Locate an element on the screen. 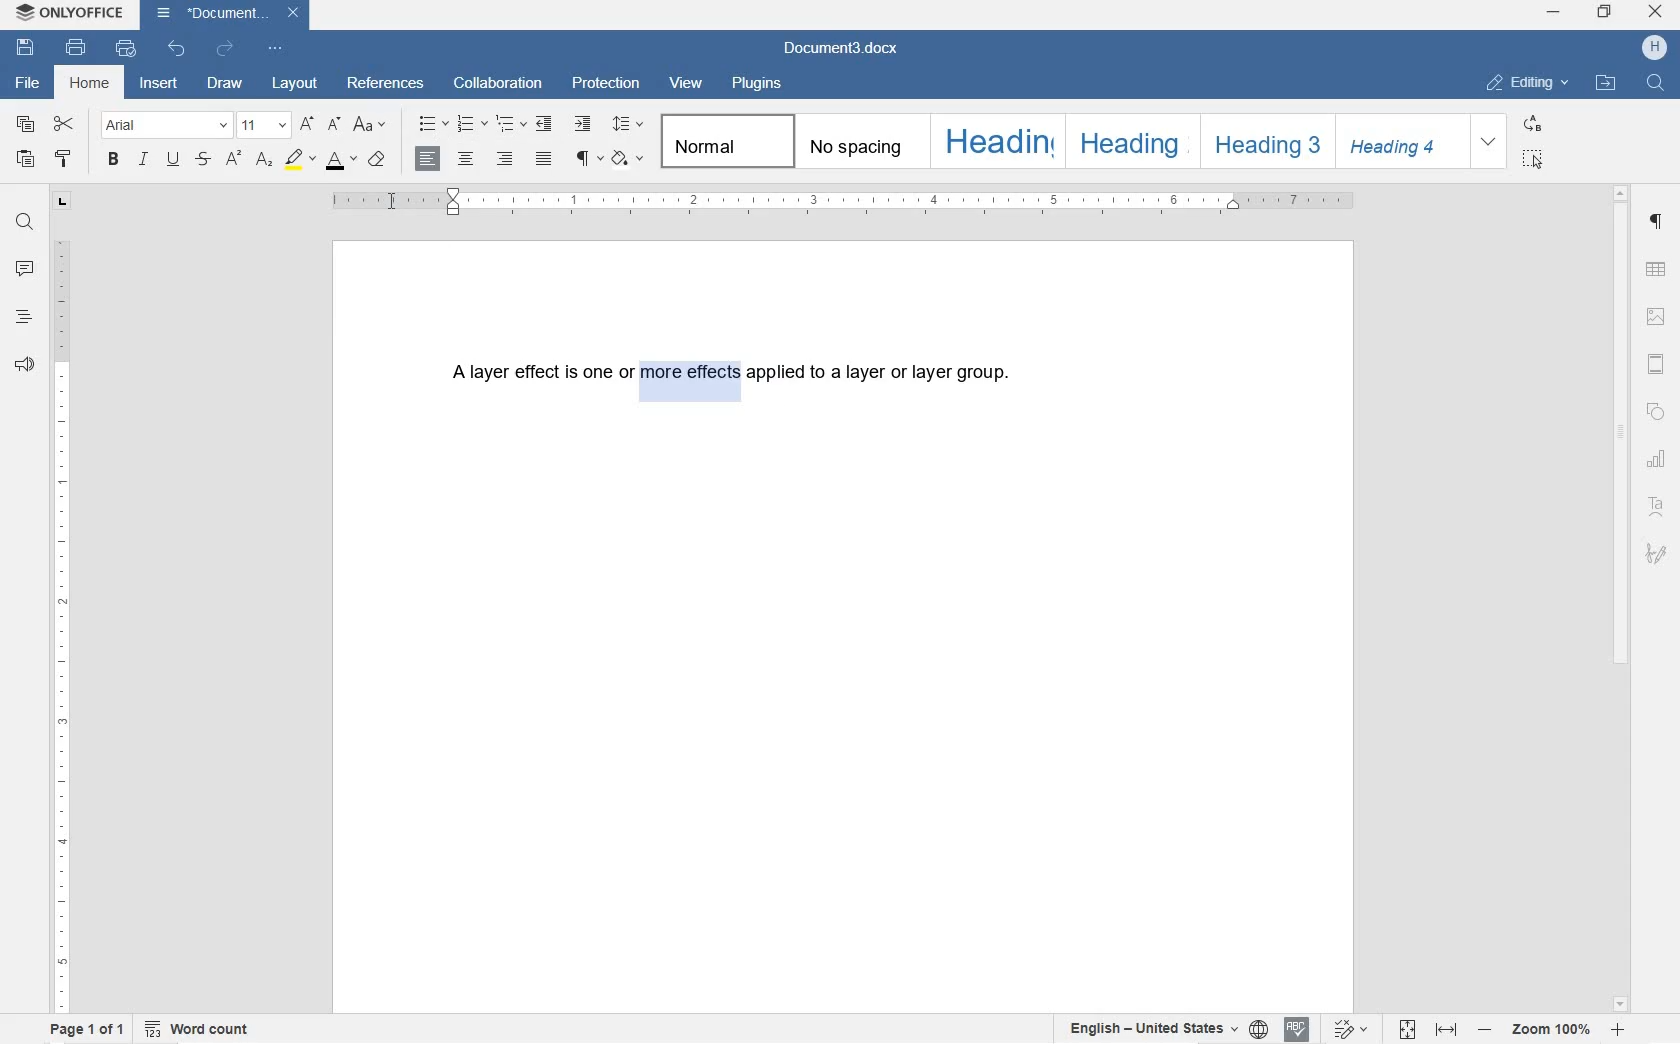 Image resolution: width=1680 pixels, height=1044 pixels. SYSTEM NAME is located at coordinates (70, 10).